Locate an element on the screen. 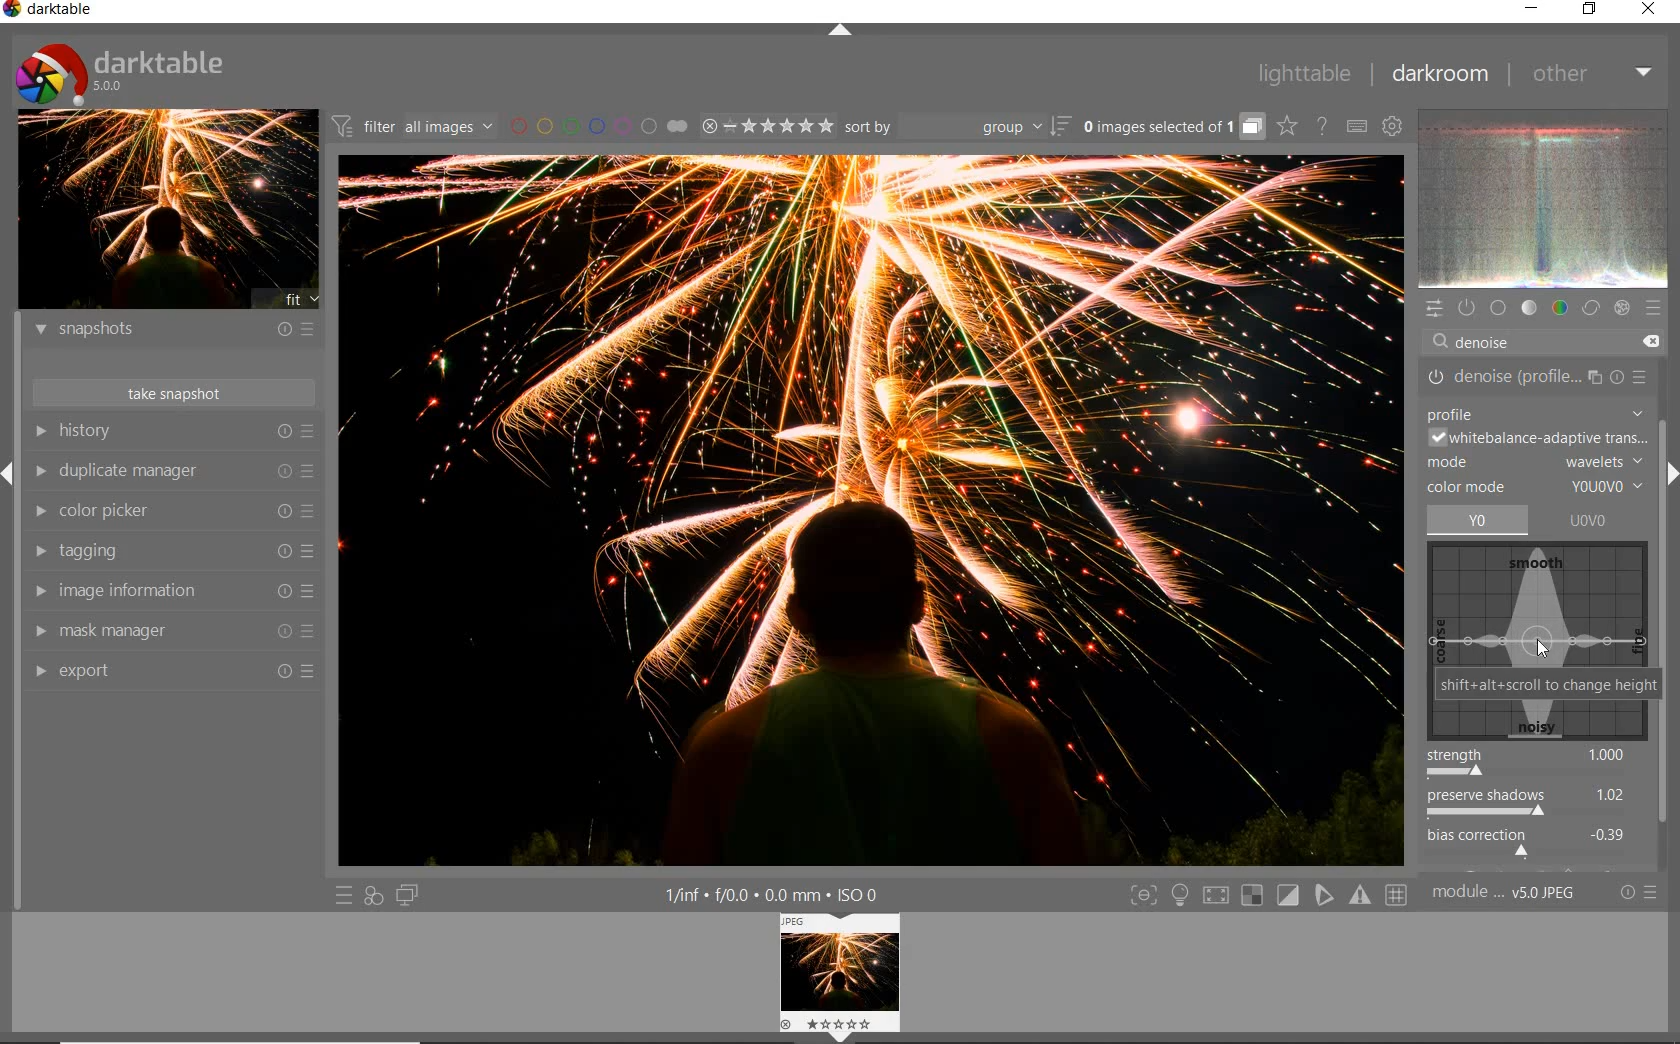 The width and height of the screenshot is (1680, 1044). 1/inf*f/0.0 mm*ISO 0 is located at coordinates (785, 895).